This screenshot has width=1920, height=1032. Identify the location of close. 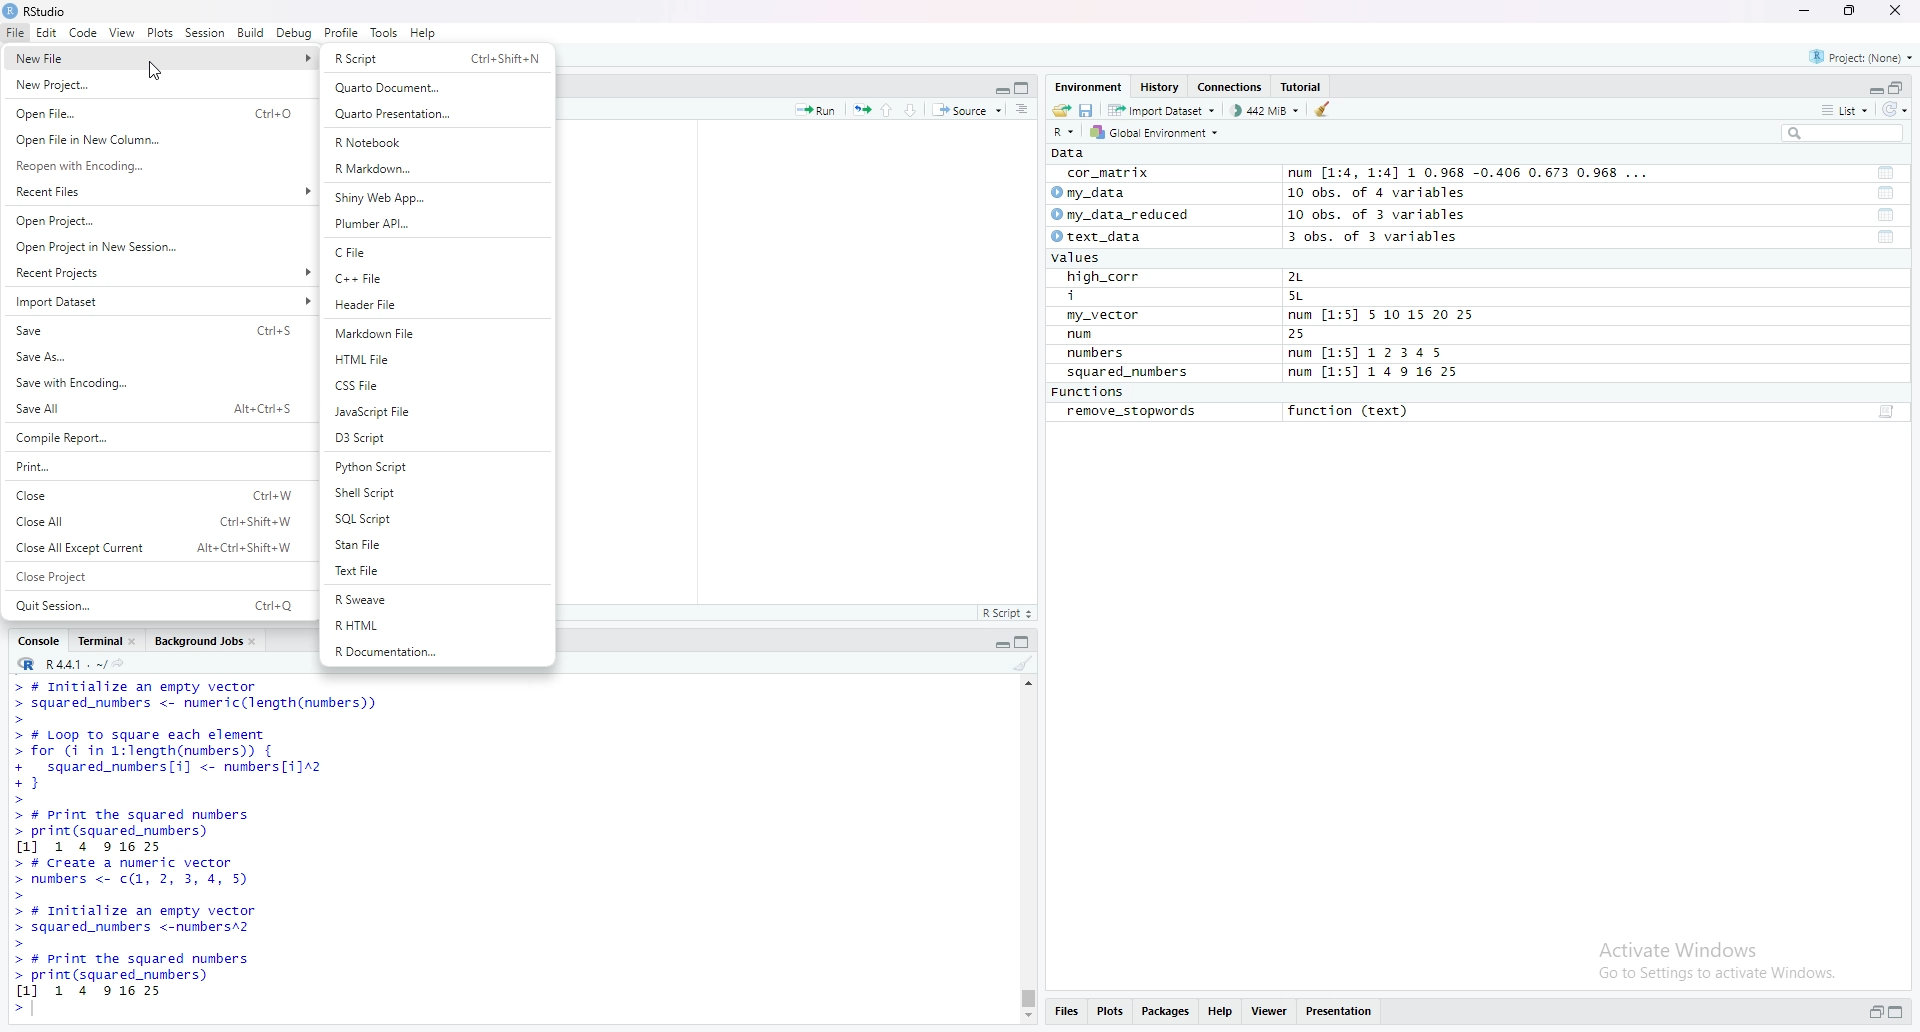
(136, 643).